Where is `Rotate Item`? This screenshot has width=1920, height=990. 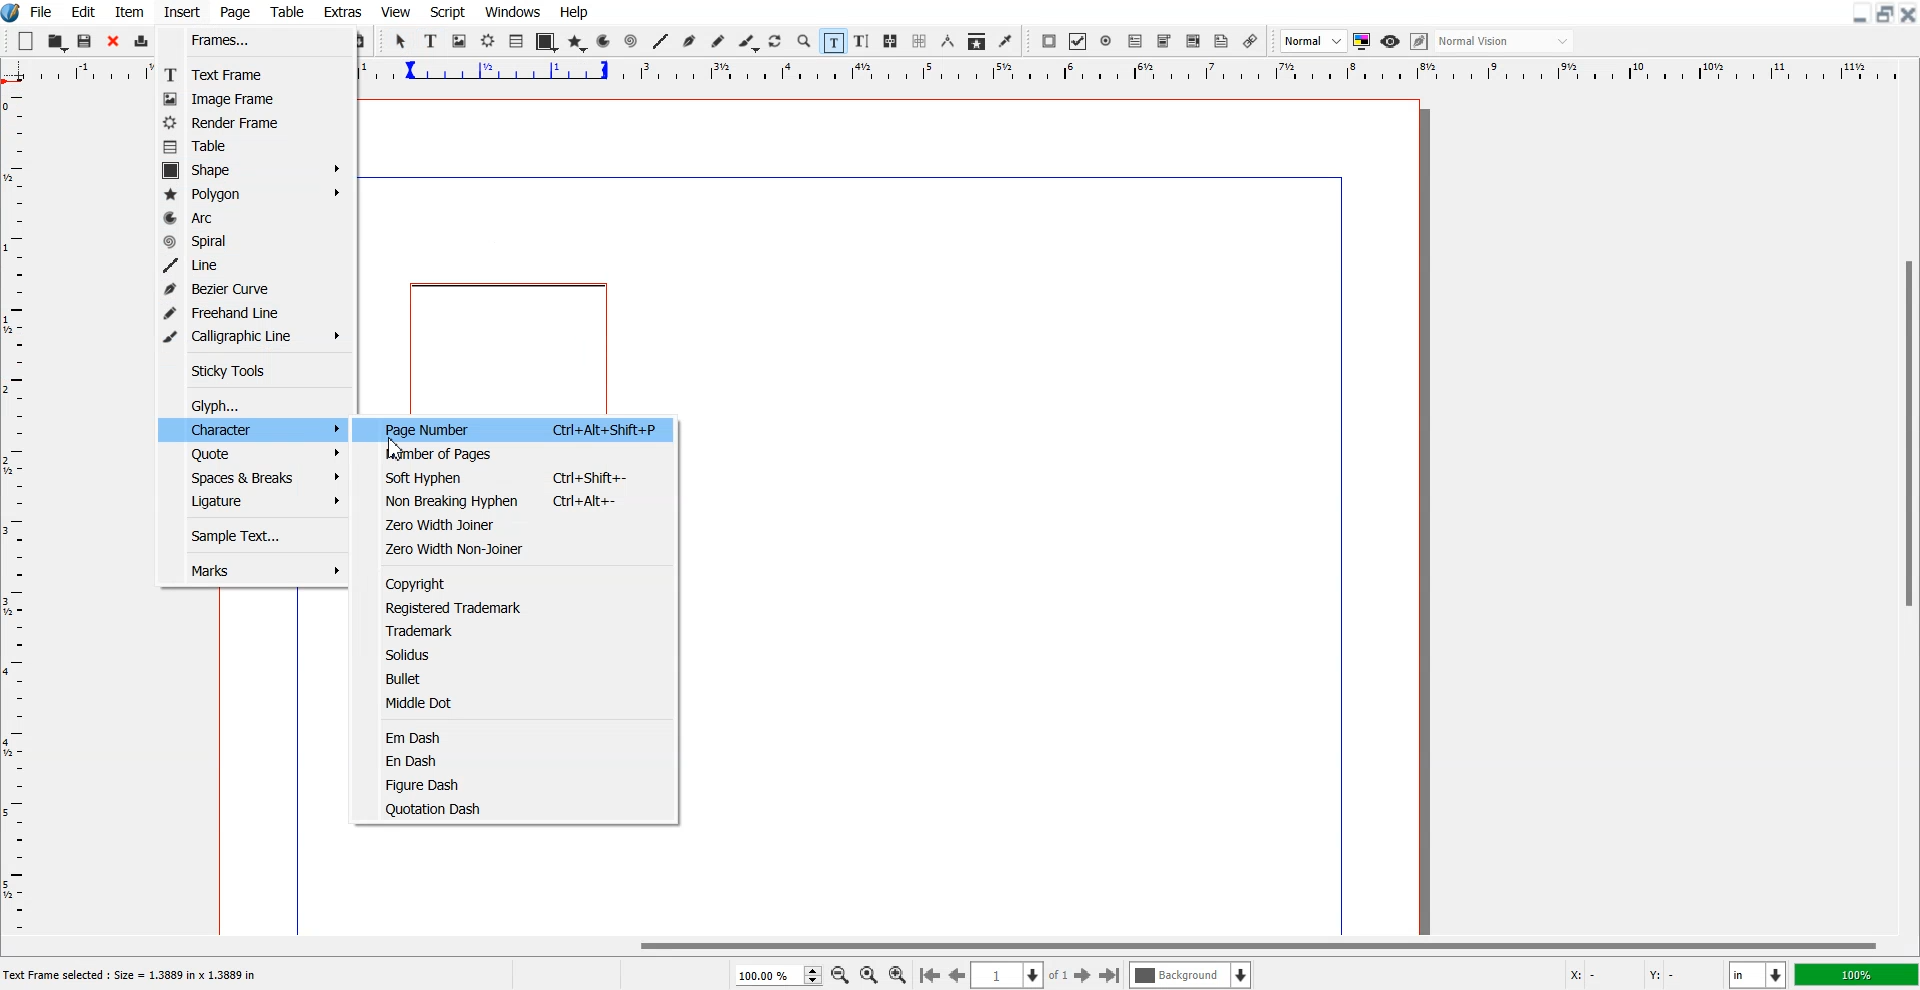
Rotate Item is located at coordinates (777, 42).